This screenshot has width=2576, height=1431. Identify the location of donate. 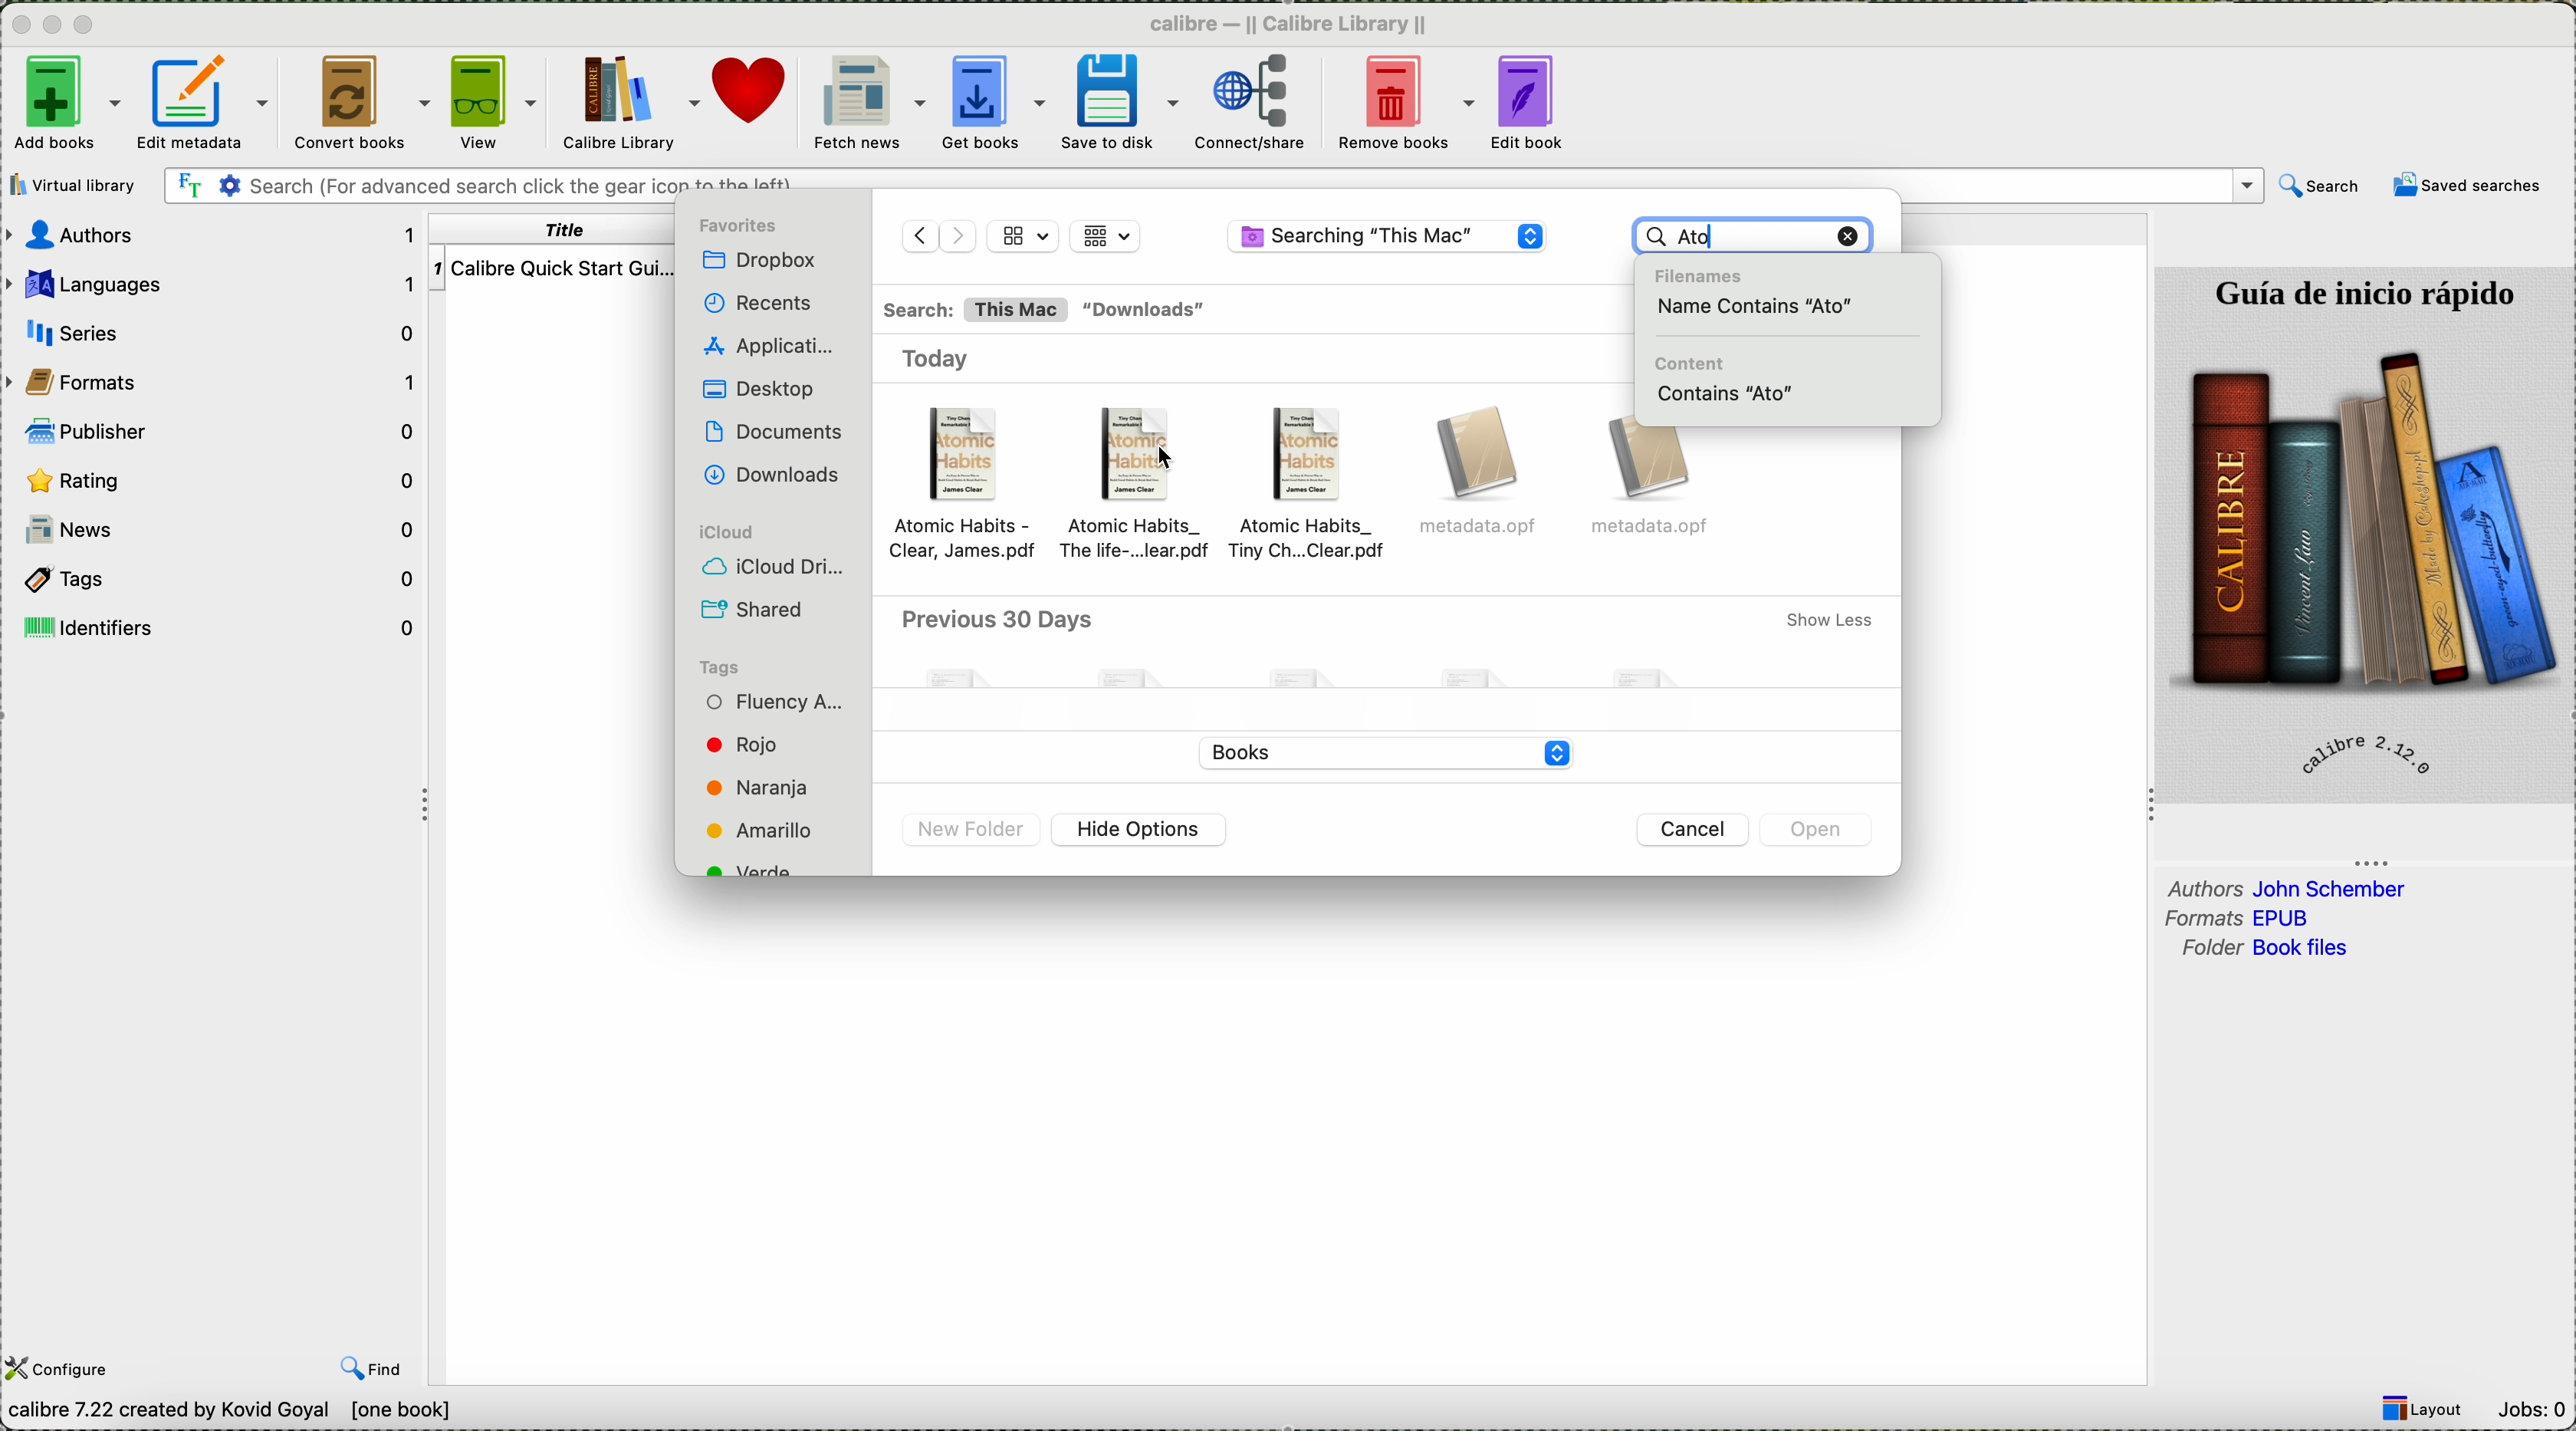
(757, 104).